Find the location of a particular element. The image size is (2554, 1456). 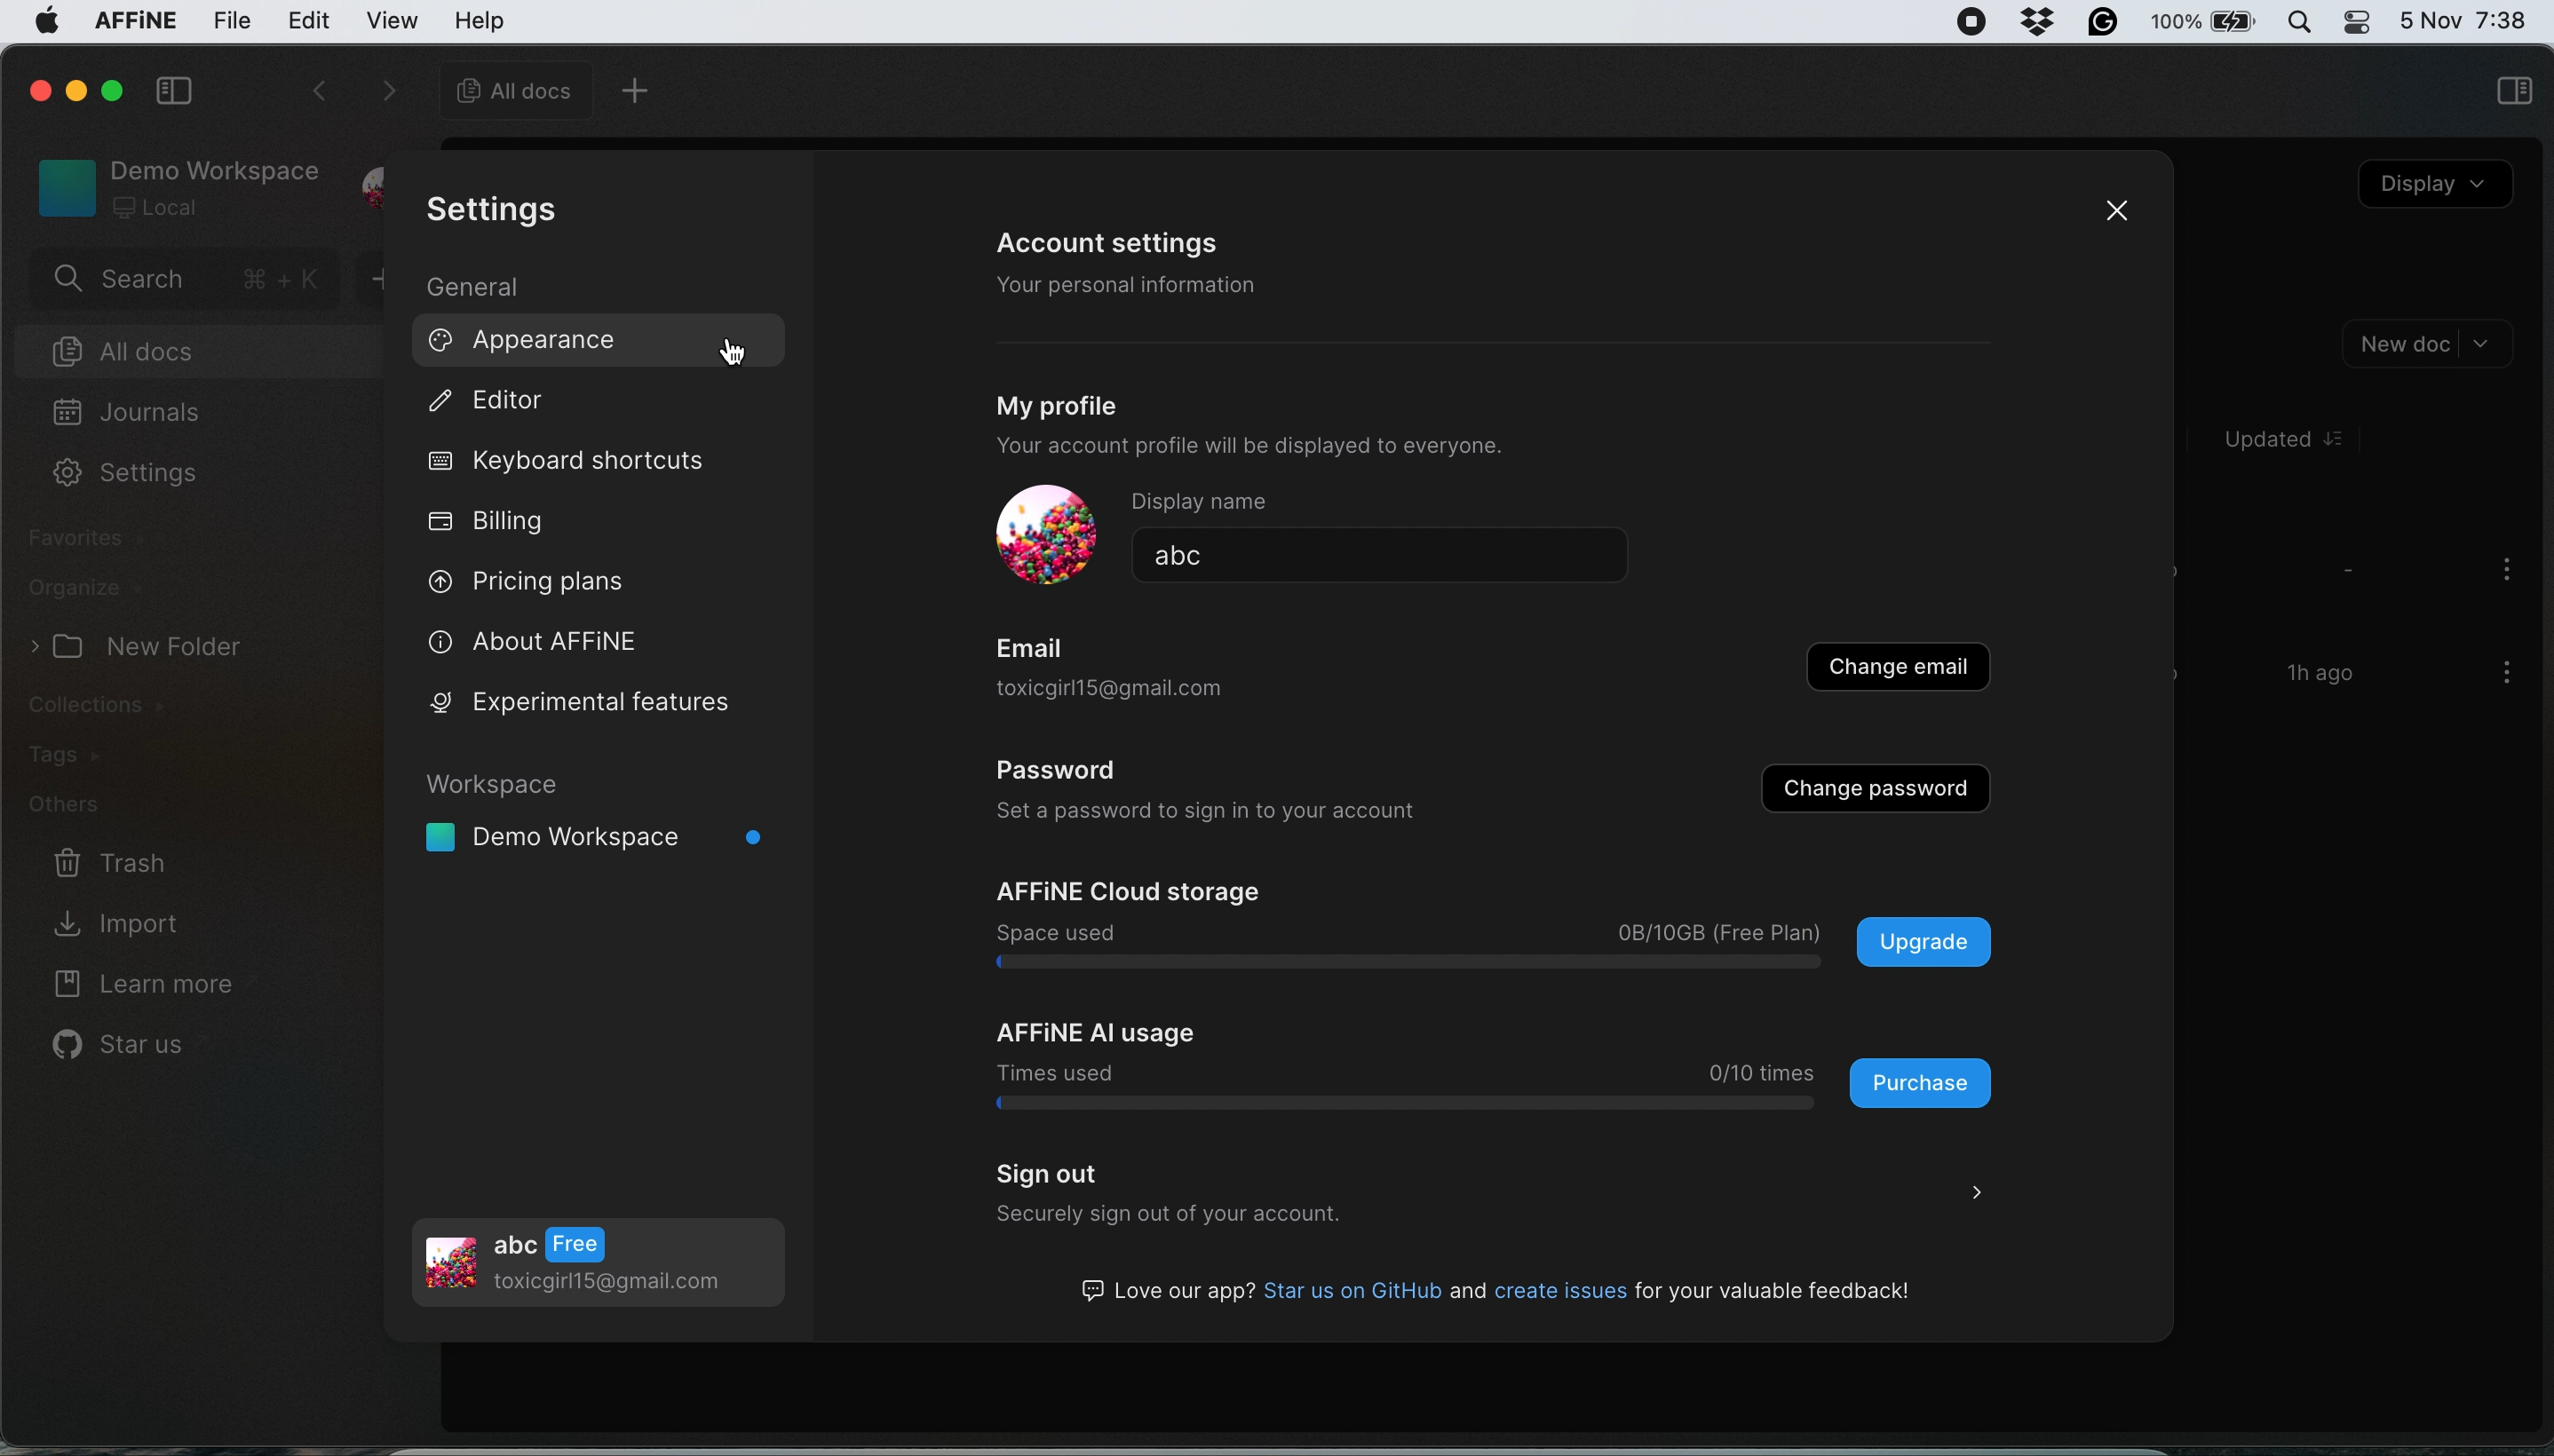

purchase is located at coordinates (1914, 1085).